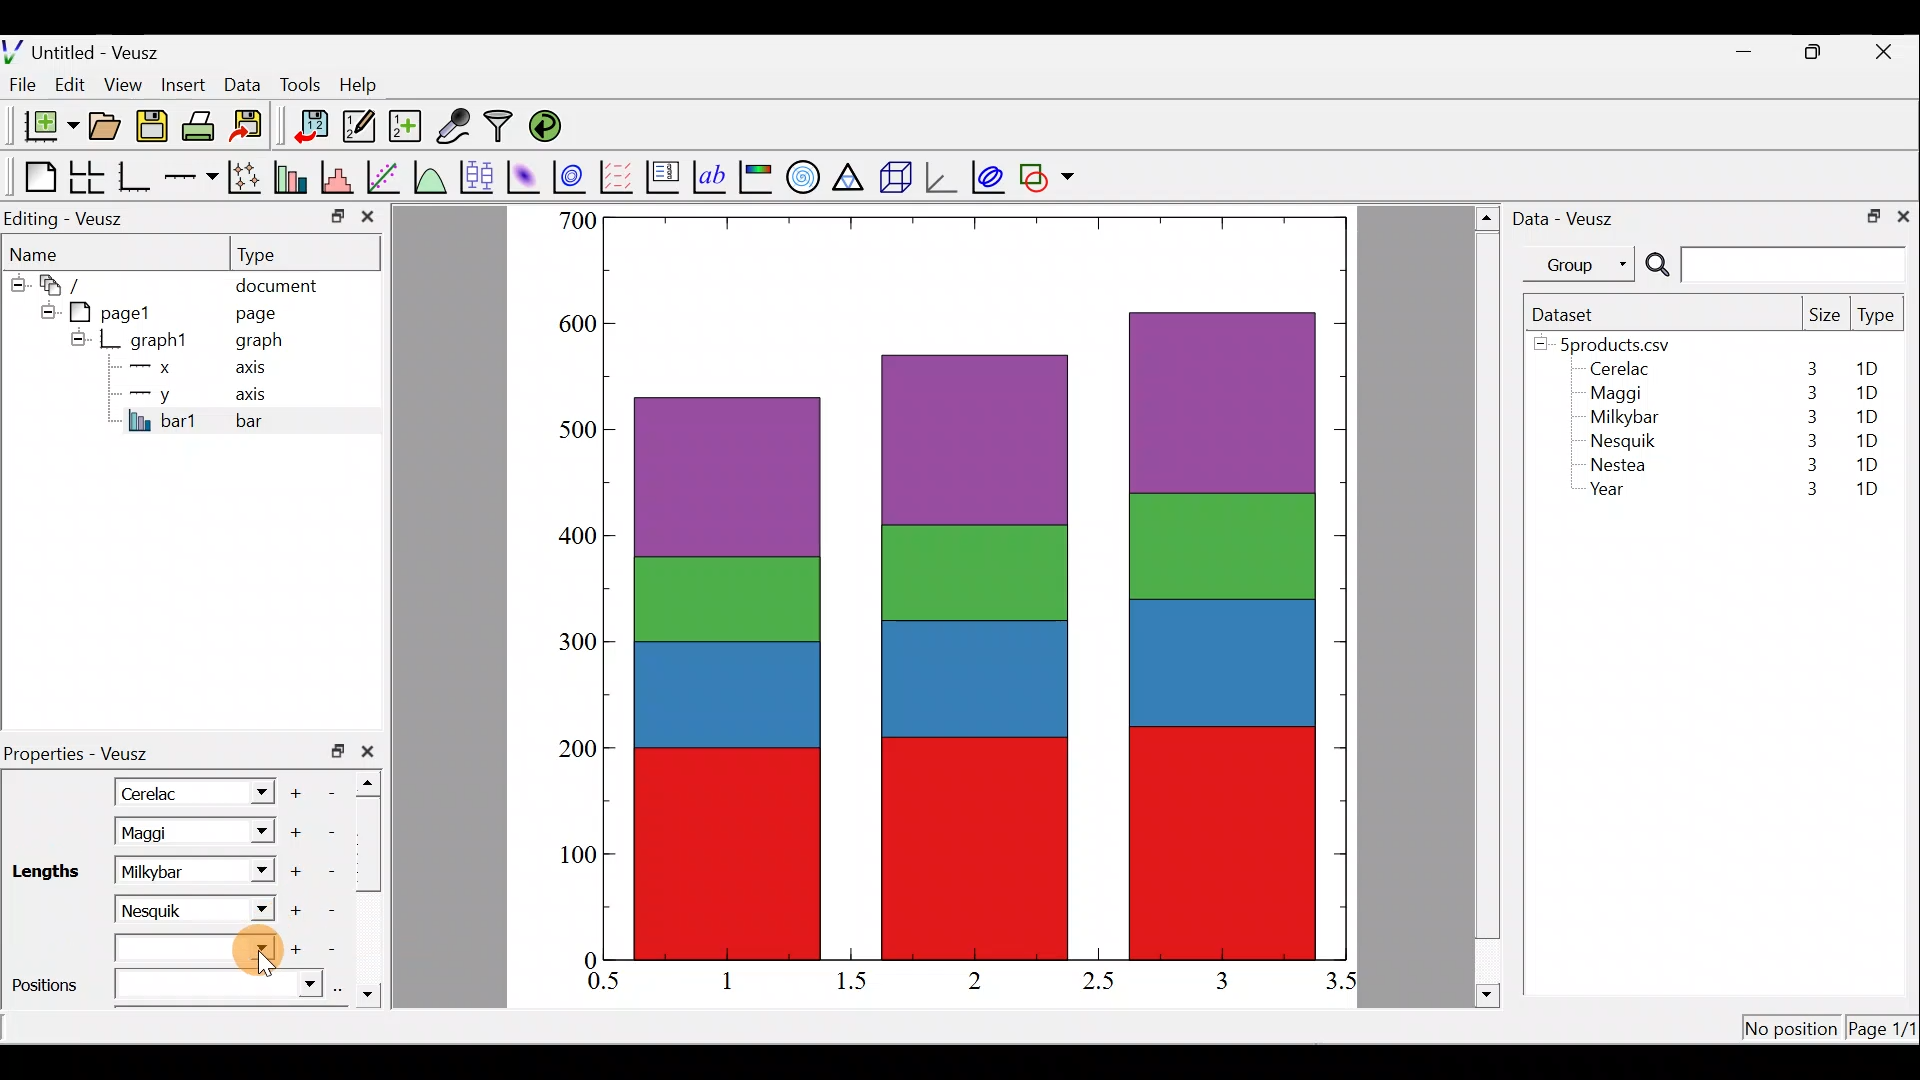 The width and height of the screenshot is (1920, 1080). Describe the element at coordinates (154, 130) in the screenshot. I see `Save the document` at that location.